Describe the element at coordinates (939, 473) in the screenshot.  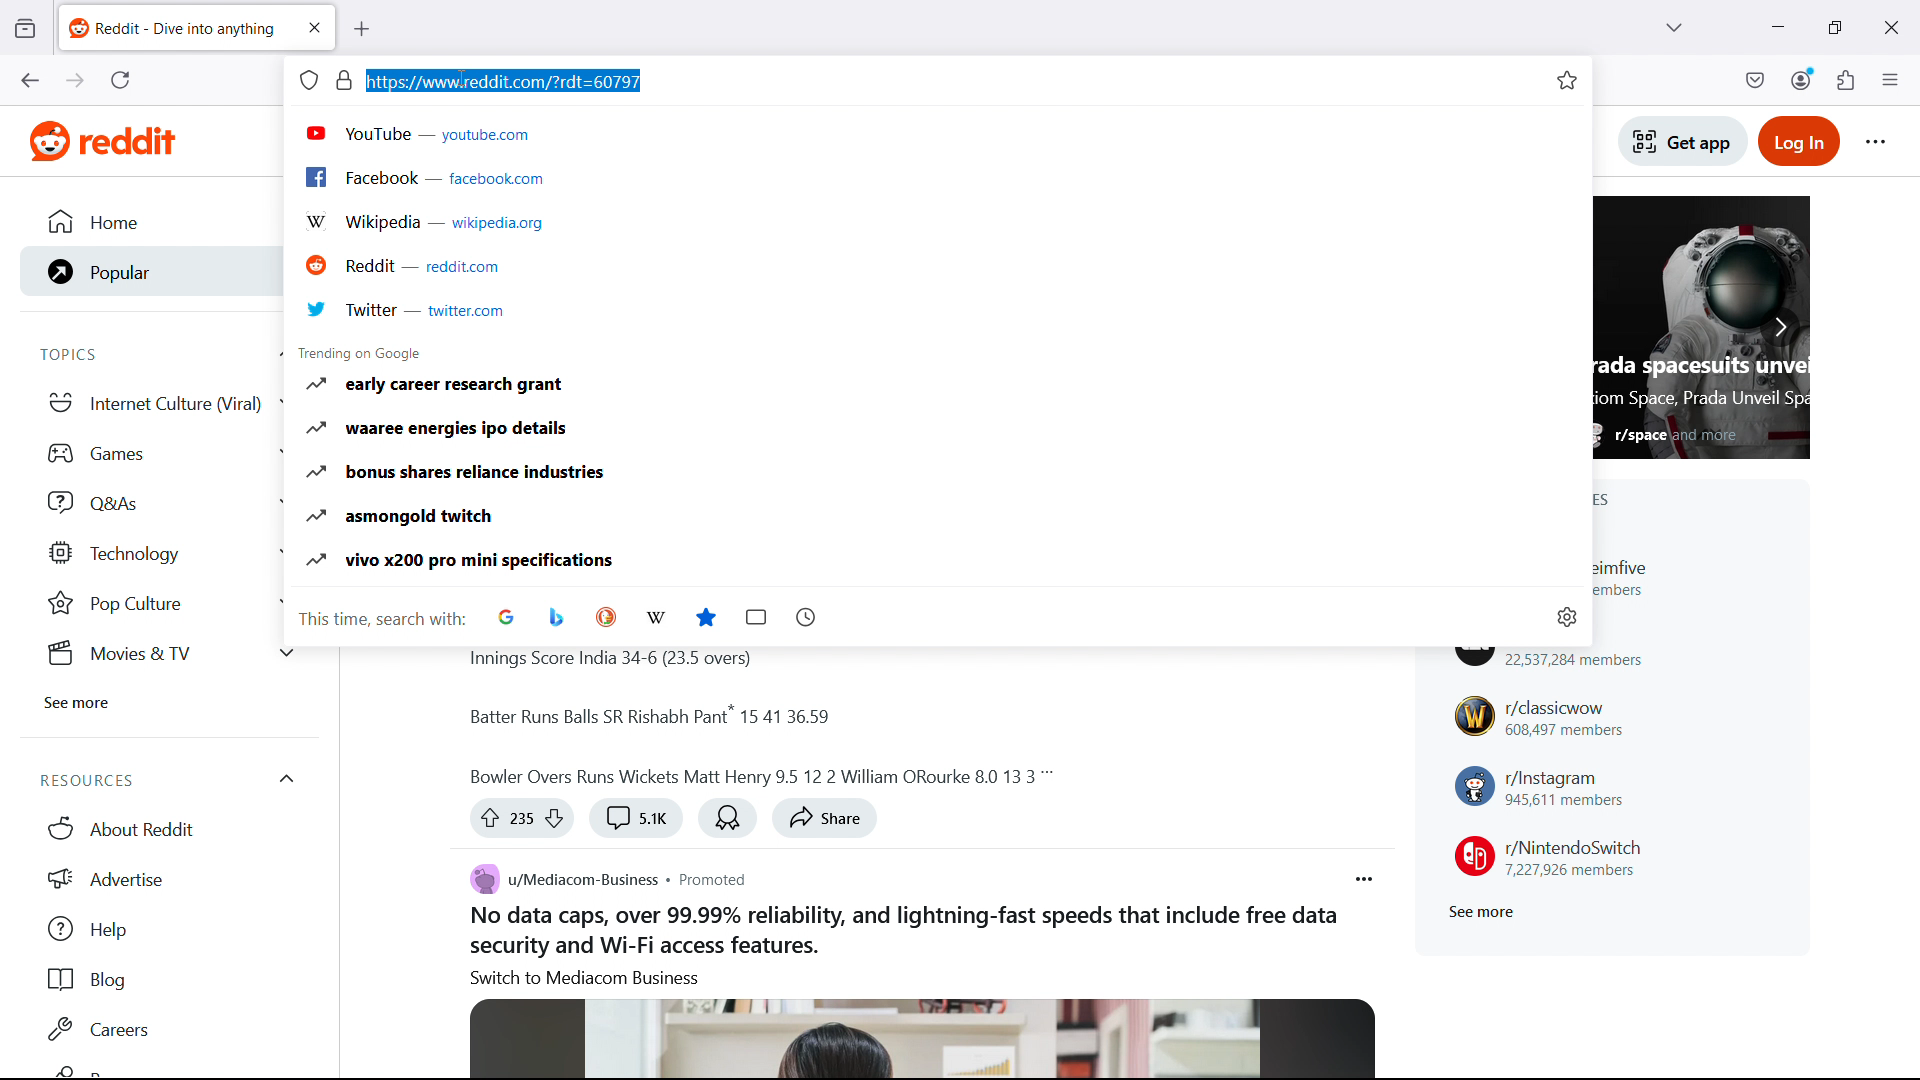
I see `Bonus shares reliance industries` at that location.